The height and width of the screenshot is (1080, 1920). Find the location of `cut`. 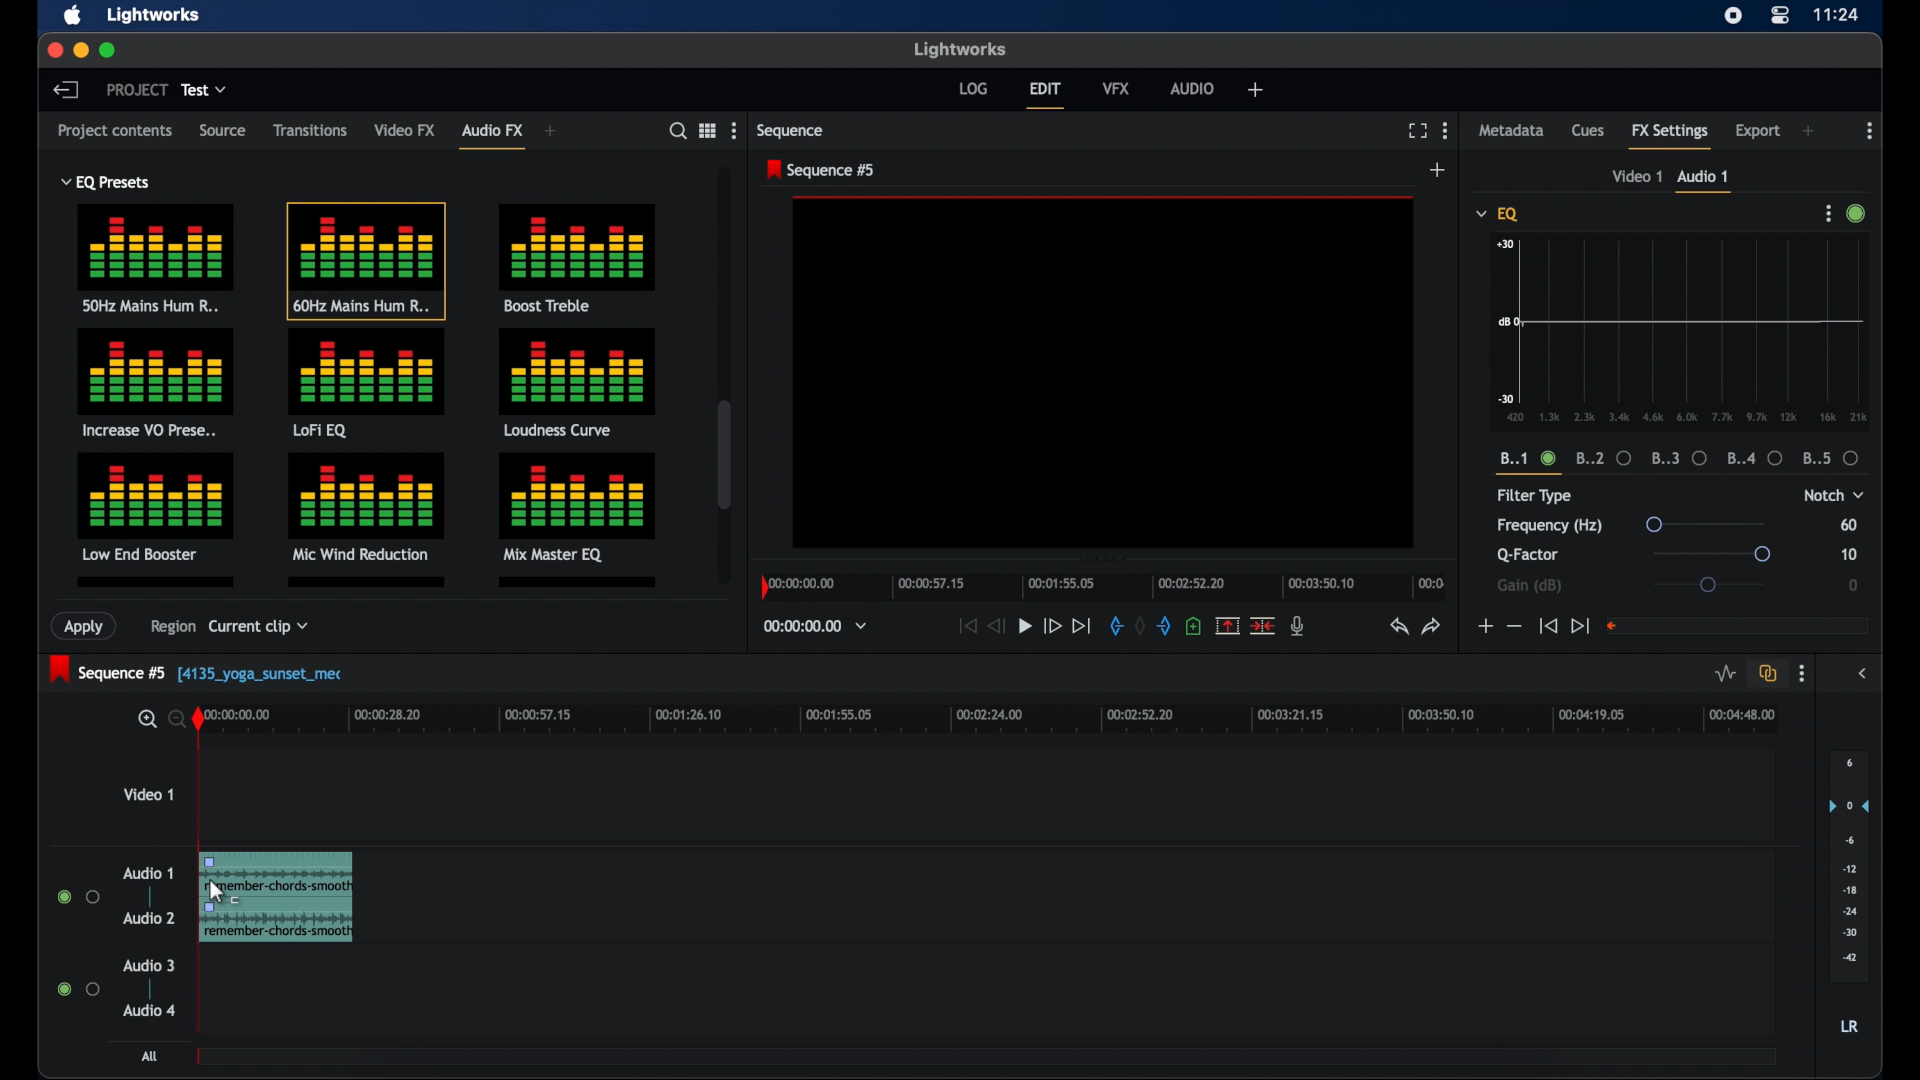

cut is located at coordinates (1262, 626).